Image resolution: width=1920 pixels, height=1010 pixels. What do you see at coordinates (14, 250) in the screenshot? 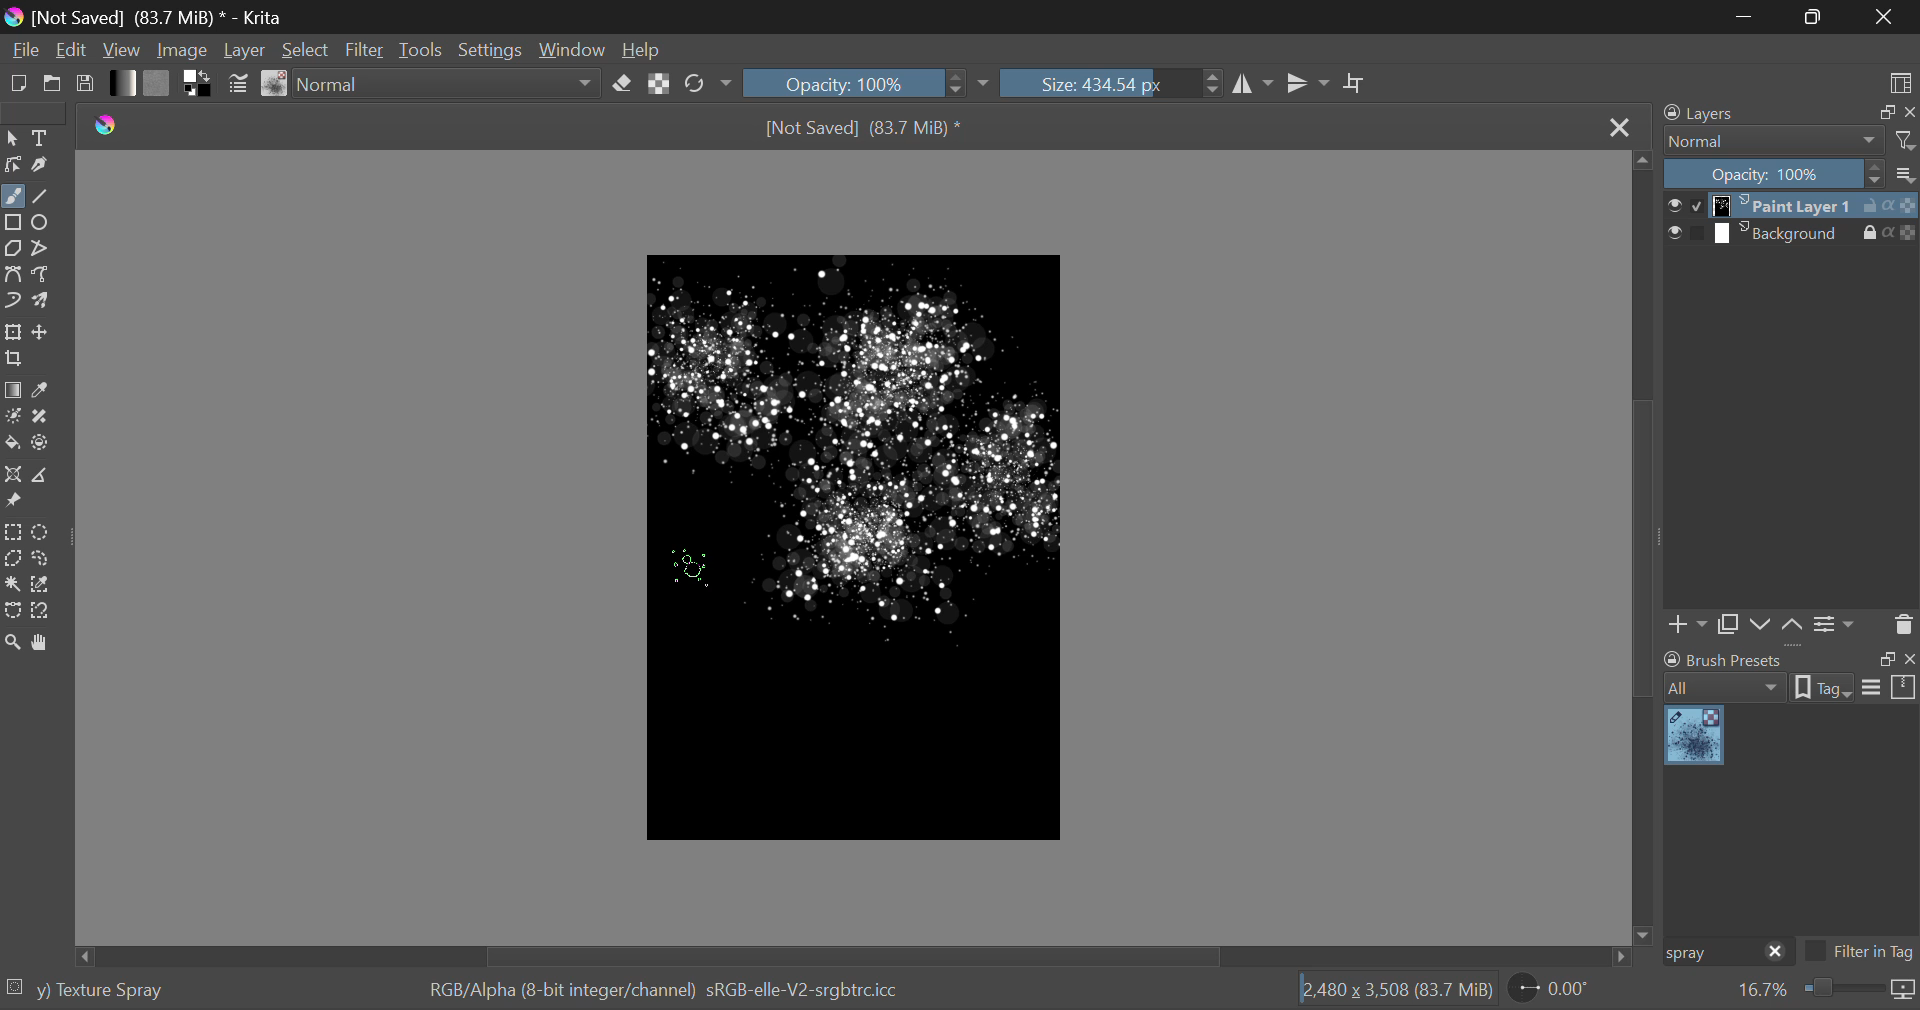
I see `Polygon` at bounding box center [14, 250].